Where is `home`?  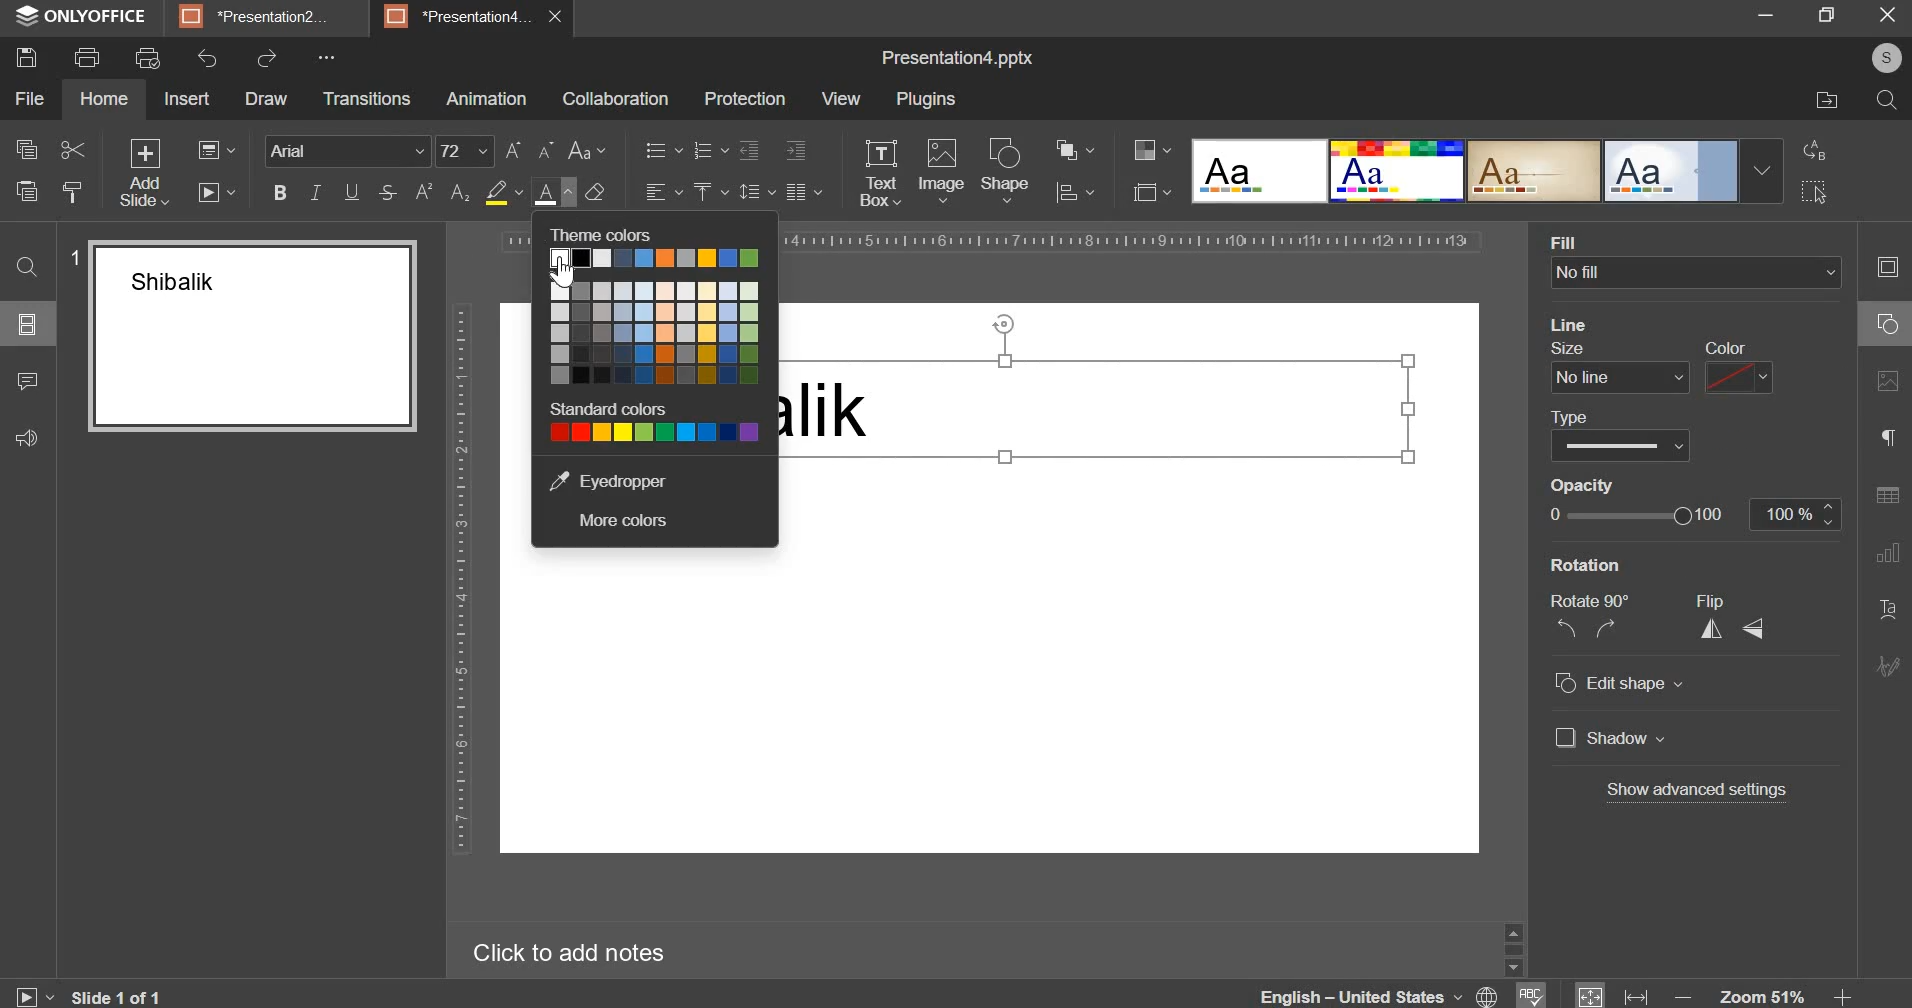 home is located at coordinates (104, 98).